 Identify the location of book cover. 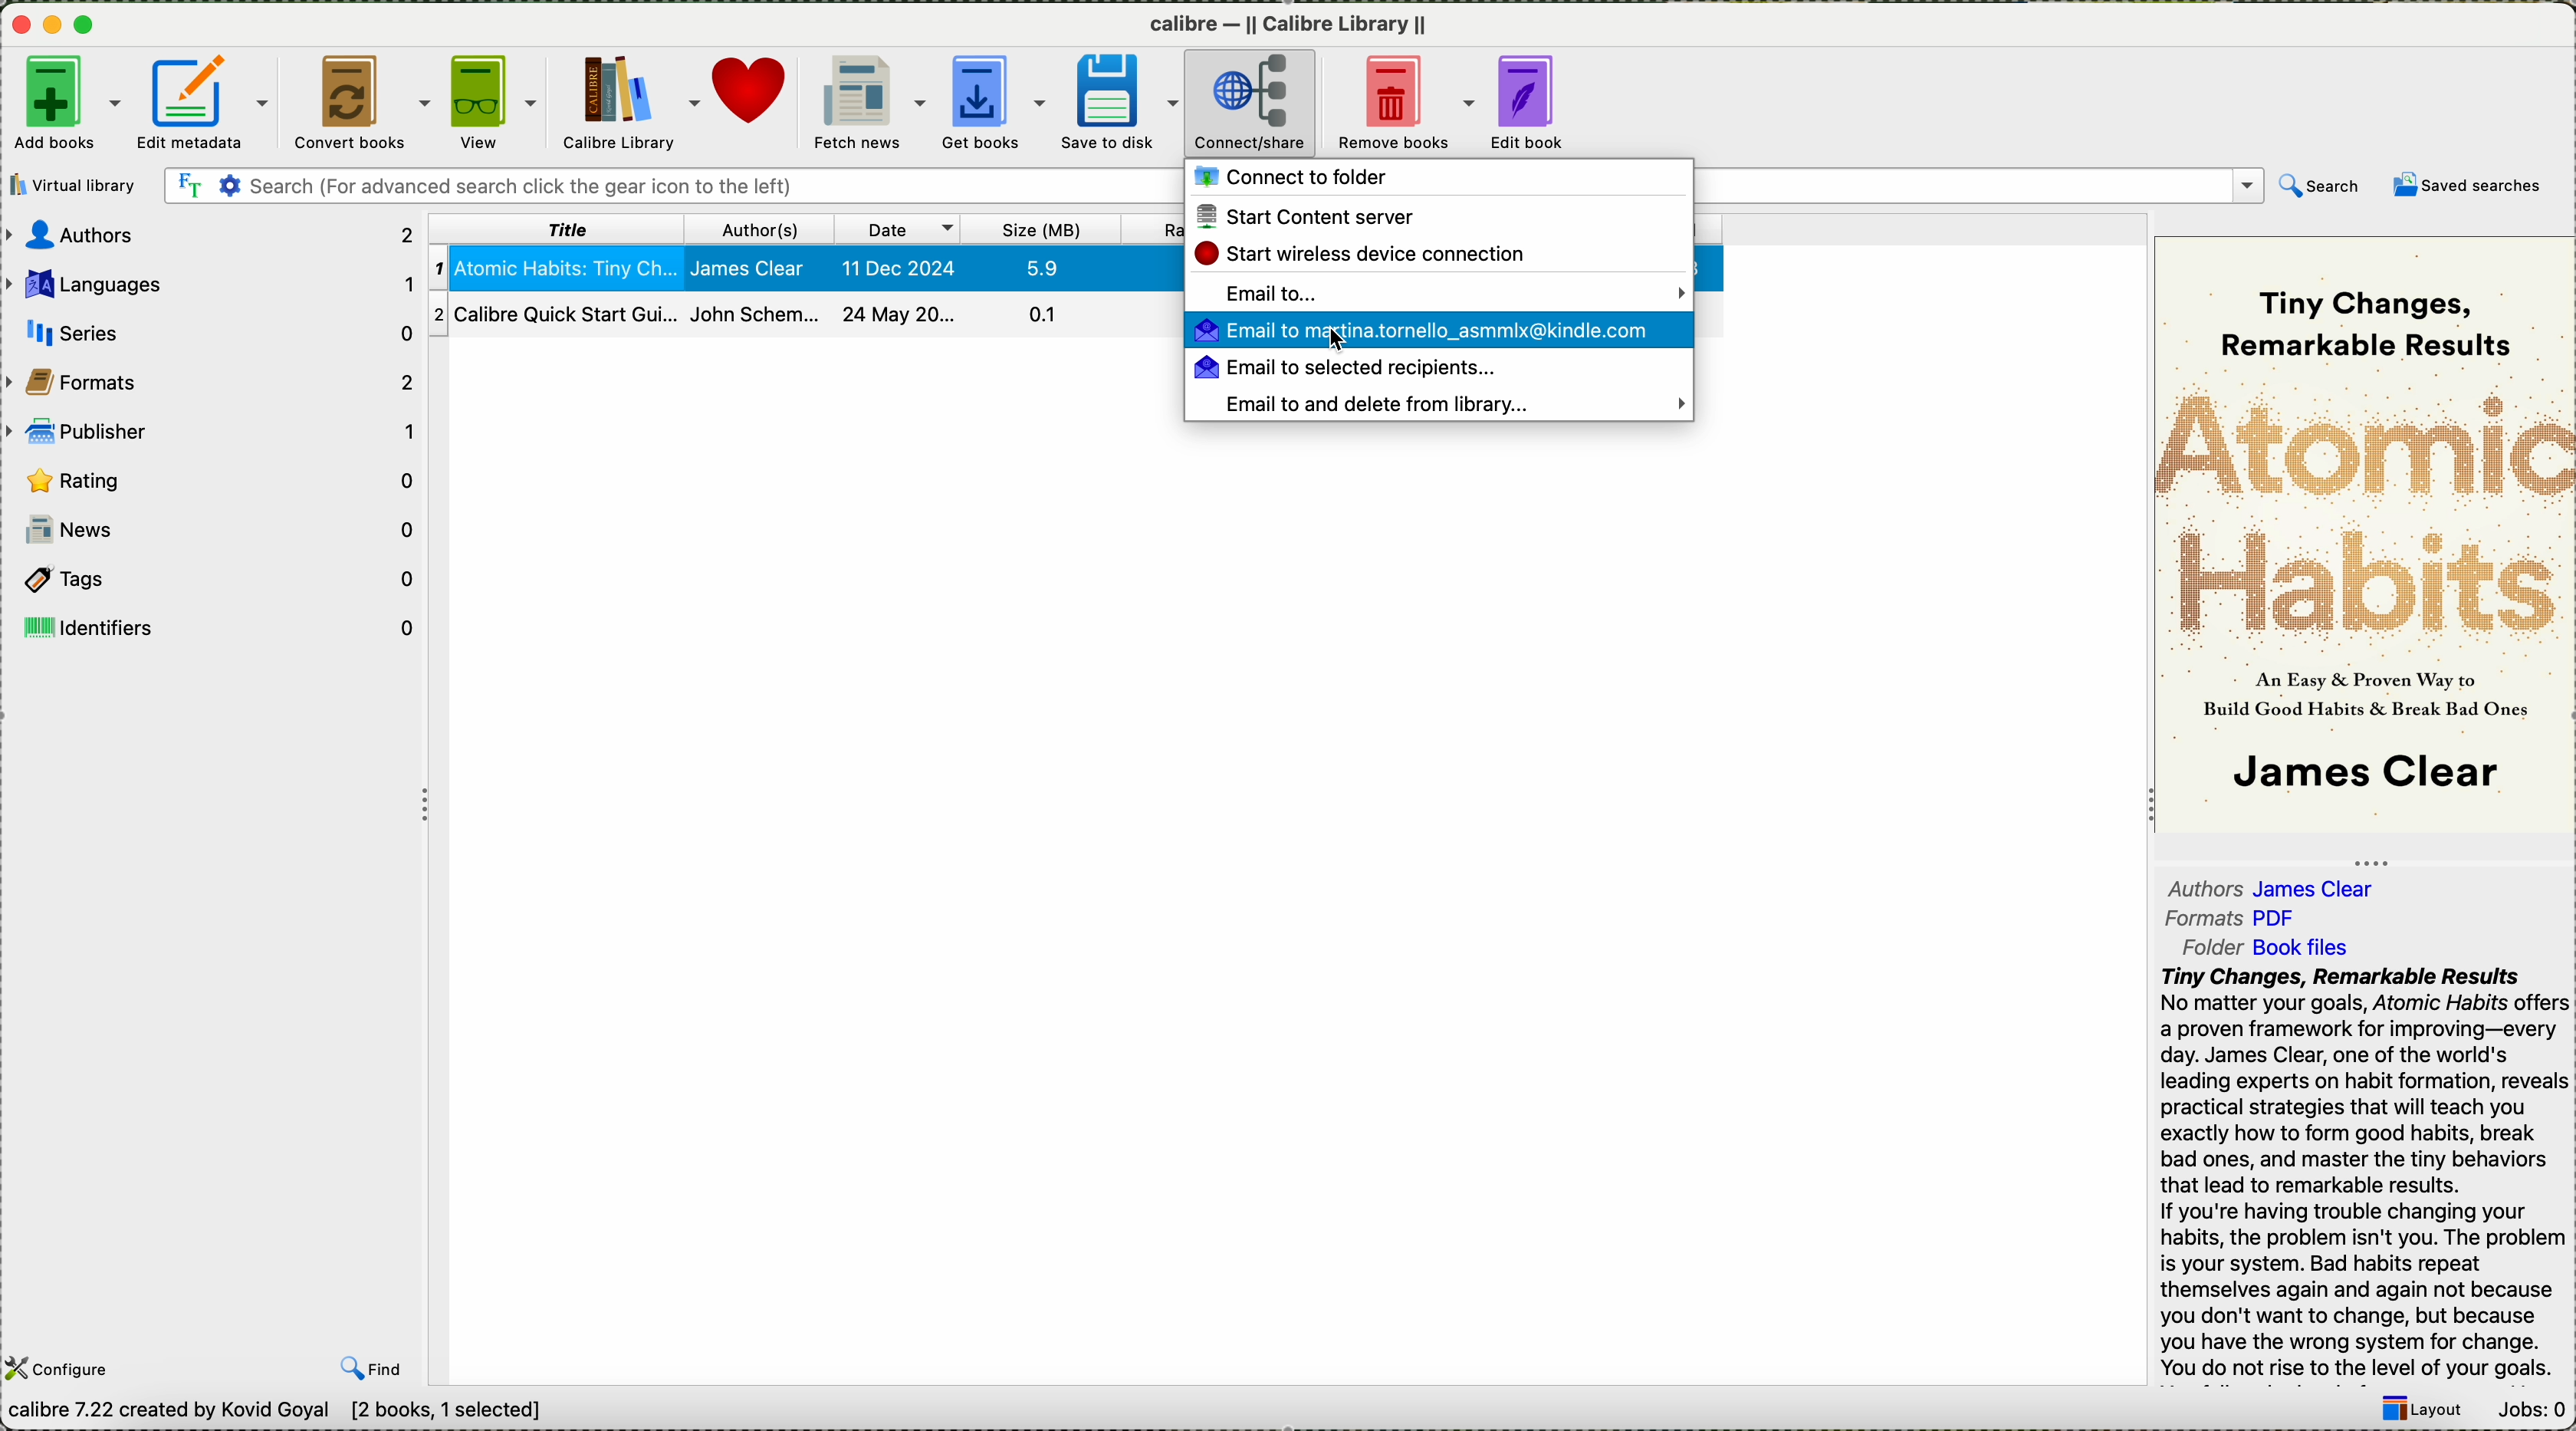
(2367, 537).